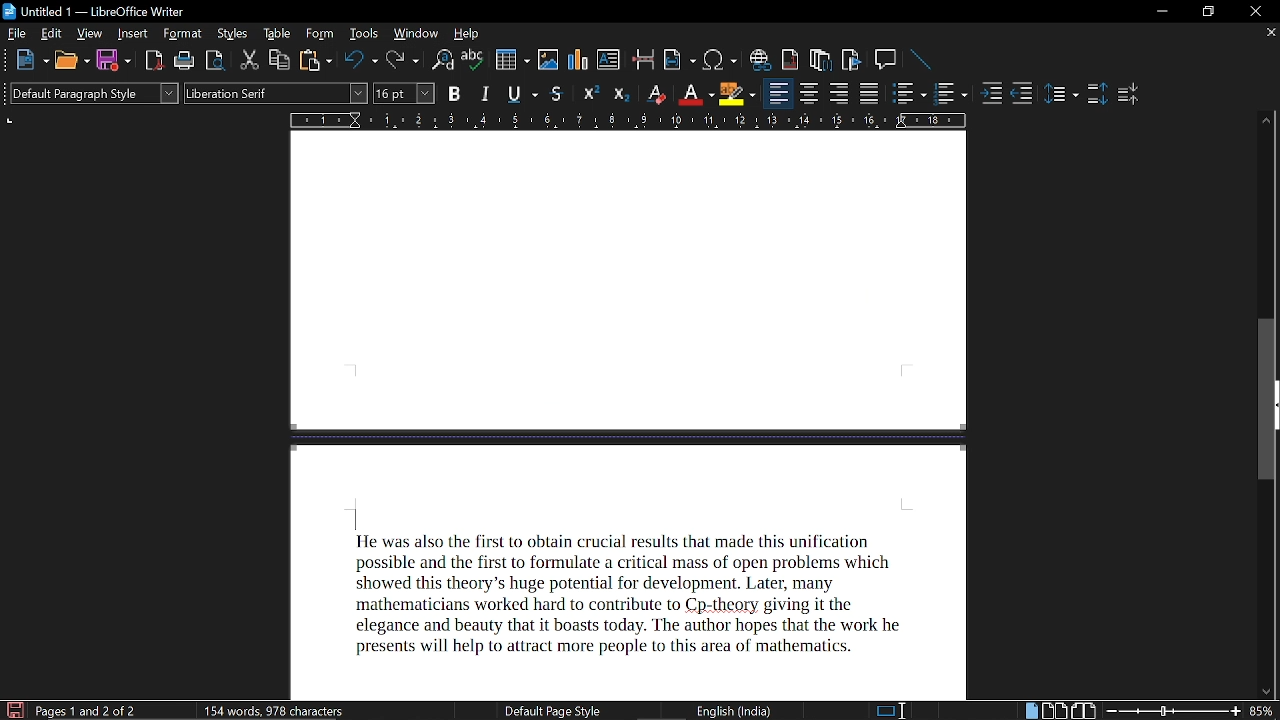 The image size is (1280, 720). What do you see at coordinates (1159, 13) in the screenshot?
I see `Minimize` at bounding box center [1159, 13].